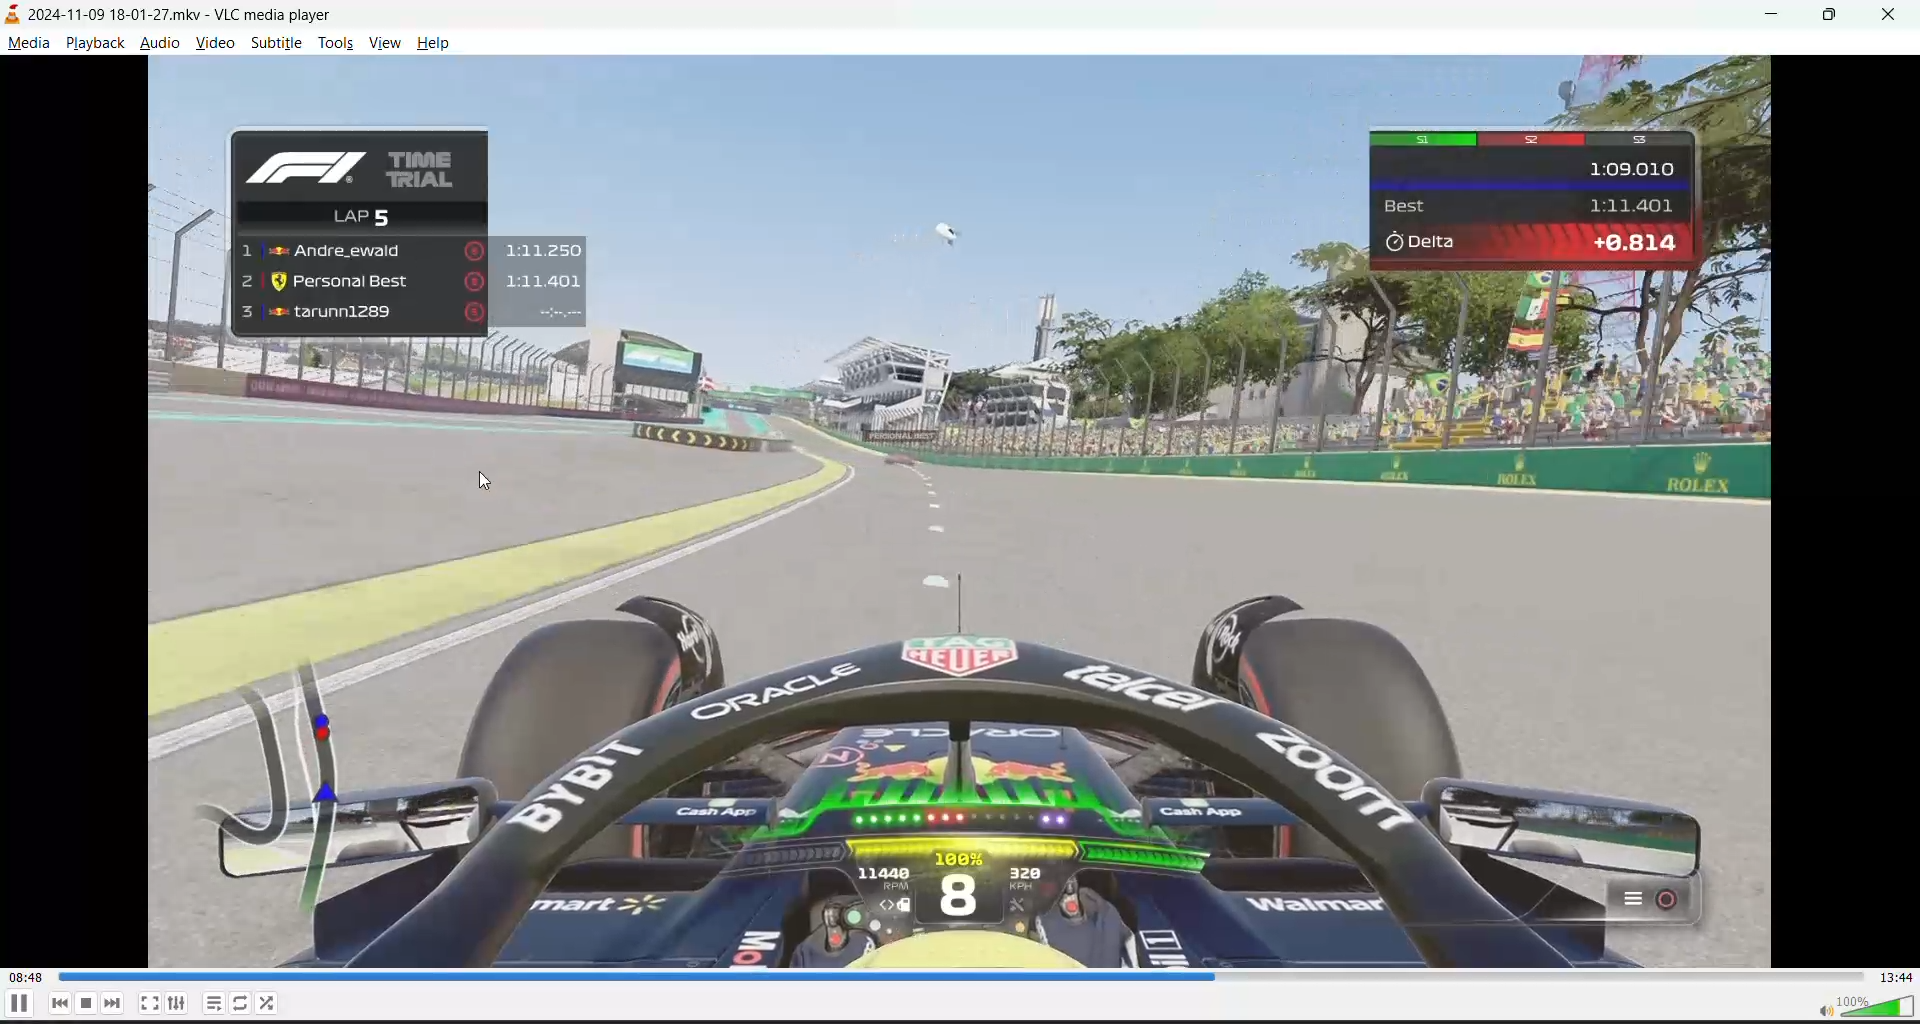  What do you see at coordinates (94, 43) in the screenshot?
I see `playback` at bounding box center [94, 43].